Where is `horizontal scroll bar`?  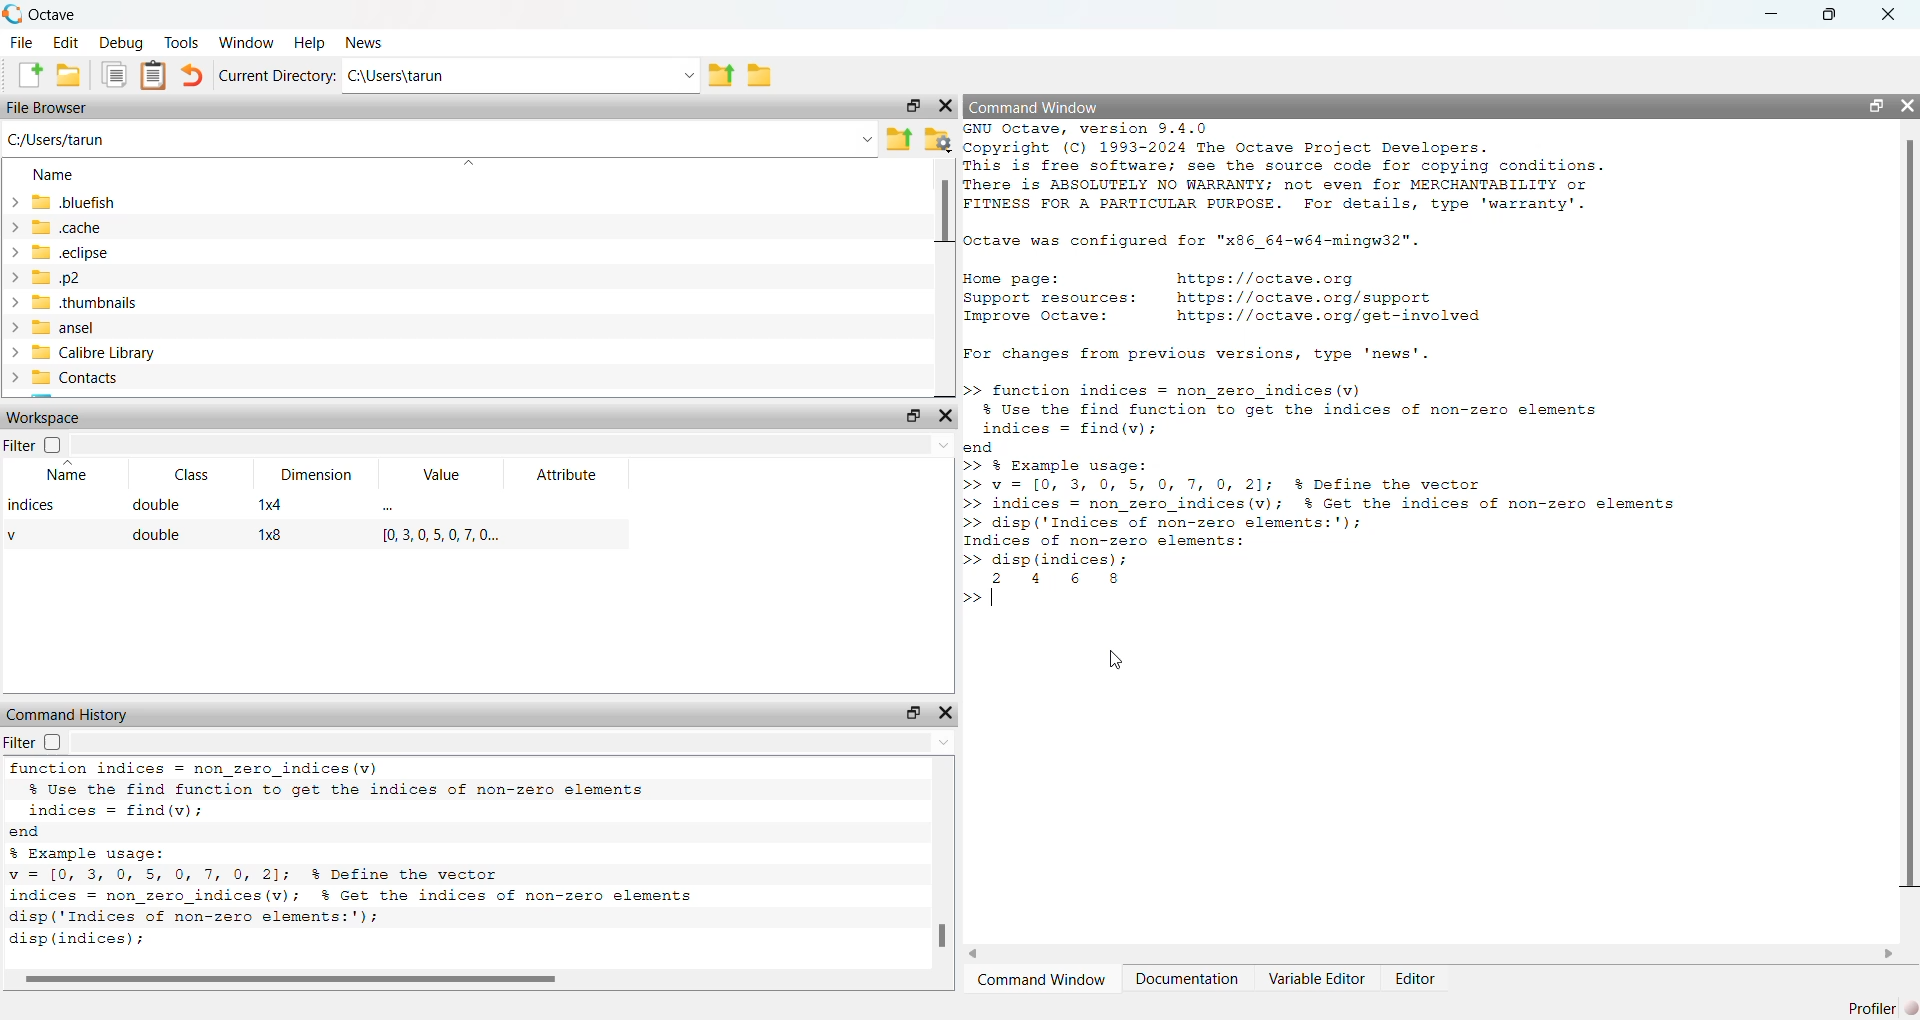
horizontal scroll bar is located at coordinates (479, 979).